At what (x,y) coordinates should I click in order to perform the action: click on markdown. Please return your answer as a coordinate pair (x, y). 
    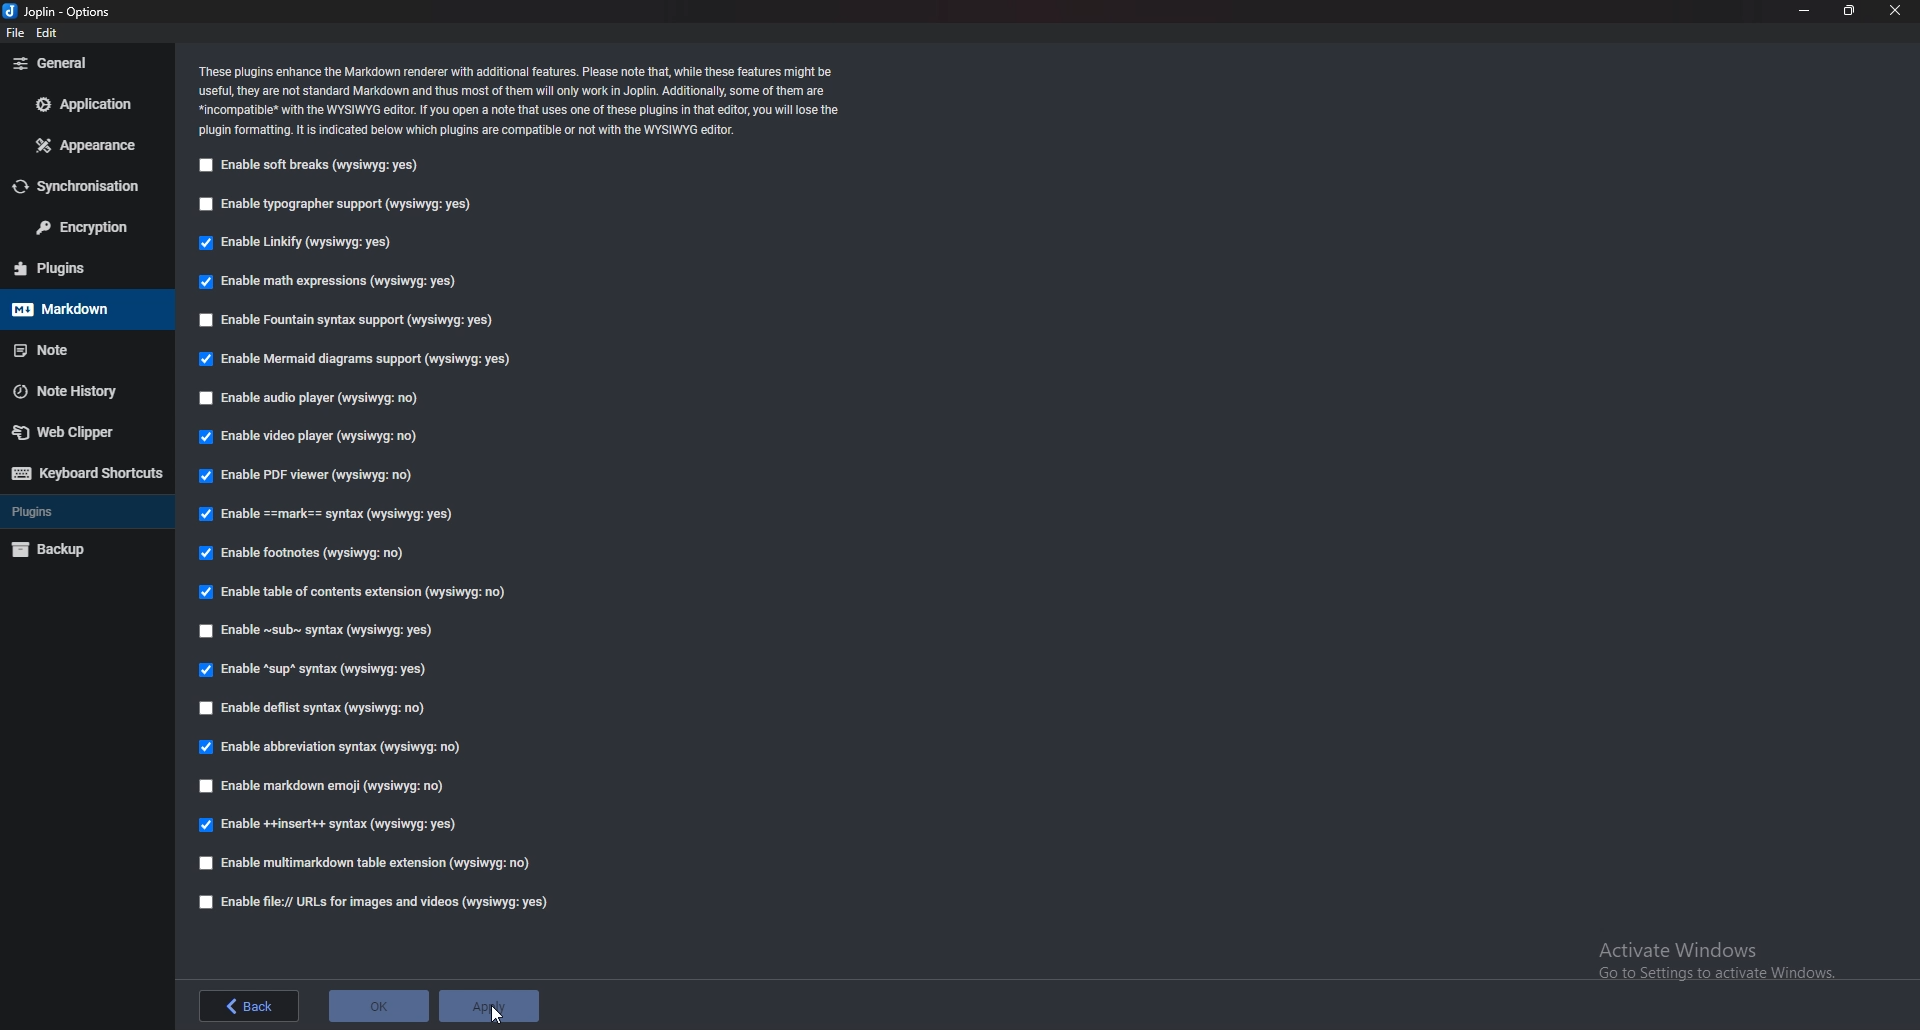
    Looking at the image, I should click on (84, 308).